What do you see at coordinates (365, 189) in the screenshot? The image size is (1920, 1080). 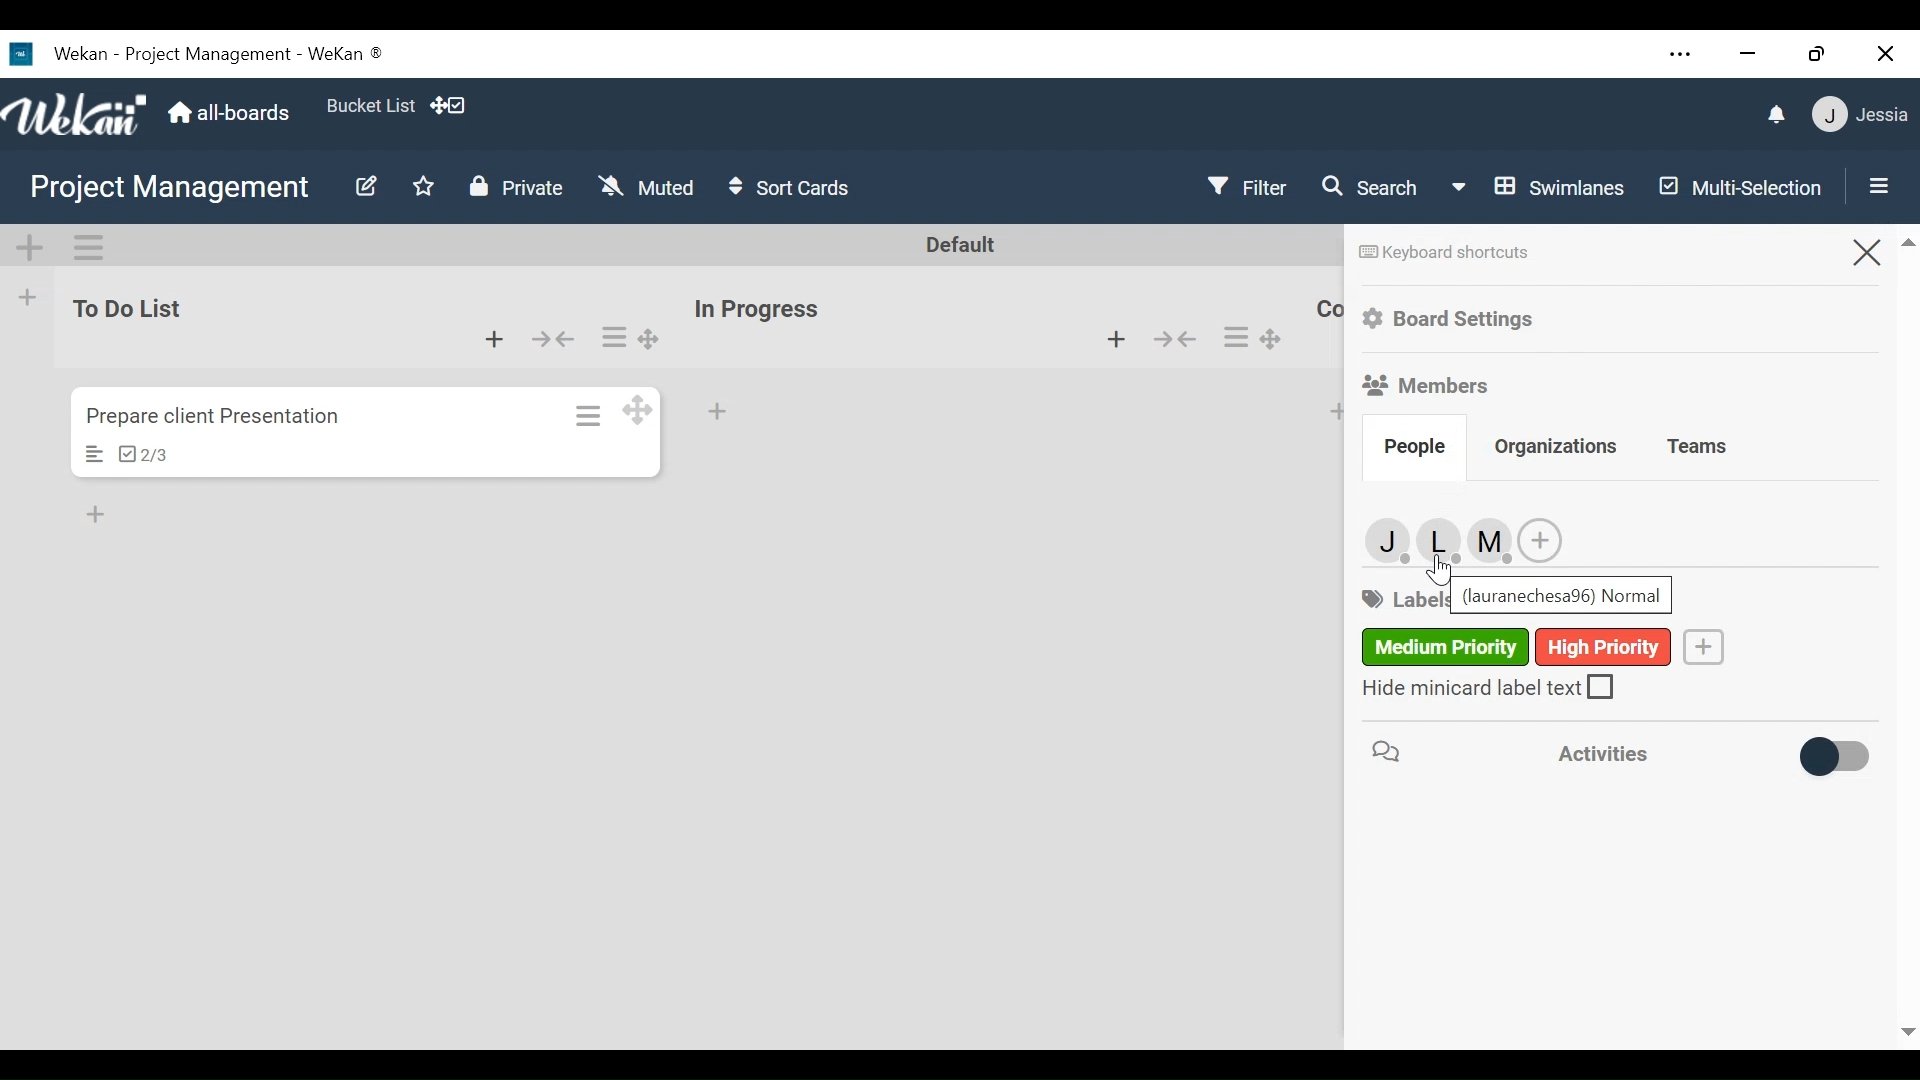 I see `Edit` at bounding box center [365, 189].